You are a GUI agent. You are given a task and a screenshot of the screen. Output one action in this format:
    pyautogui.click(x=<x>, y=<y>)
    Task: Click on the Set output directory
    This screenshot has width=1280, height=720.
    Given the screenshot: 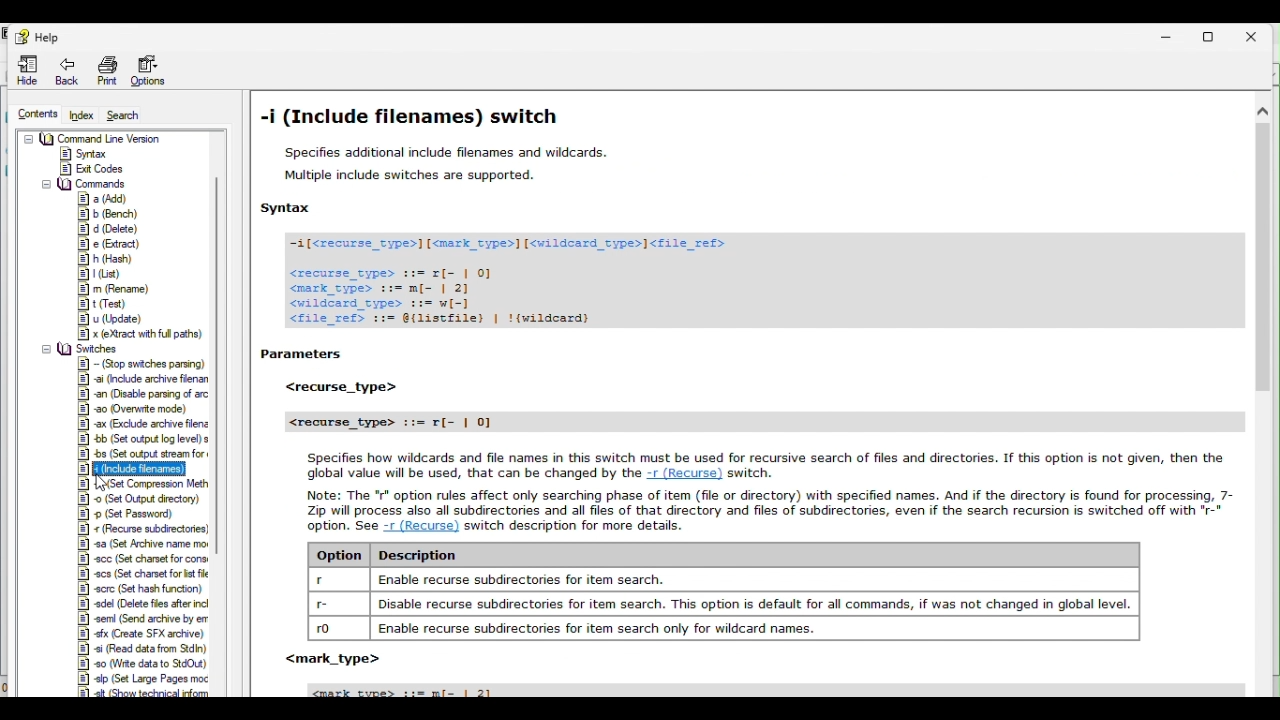 What is the action you would take?
    pyautogui.click(x=140, y=498)
    